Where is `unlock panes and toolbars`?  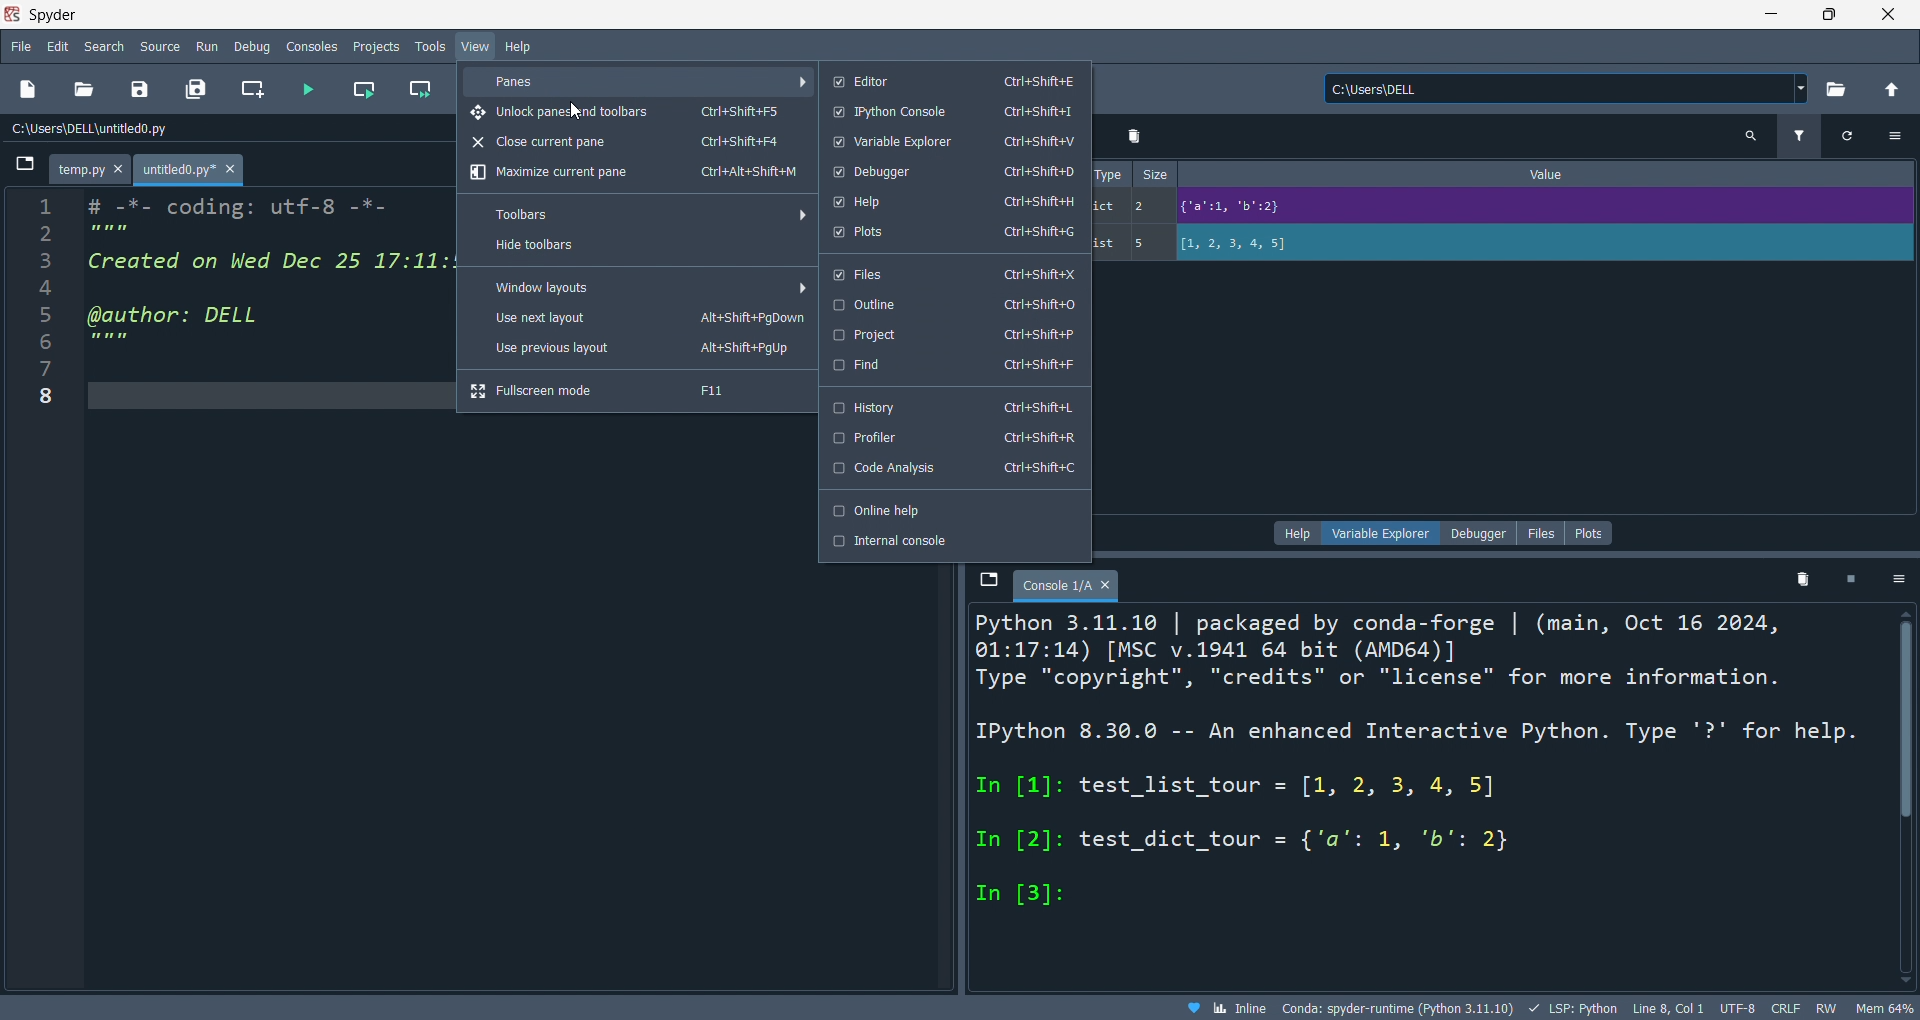
unlock panes and toolbars is located at coordinates (637, 112).